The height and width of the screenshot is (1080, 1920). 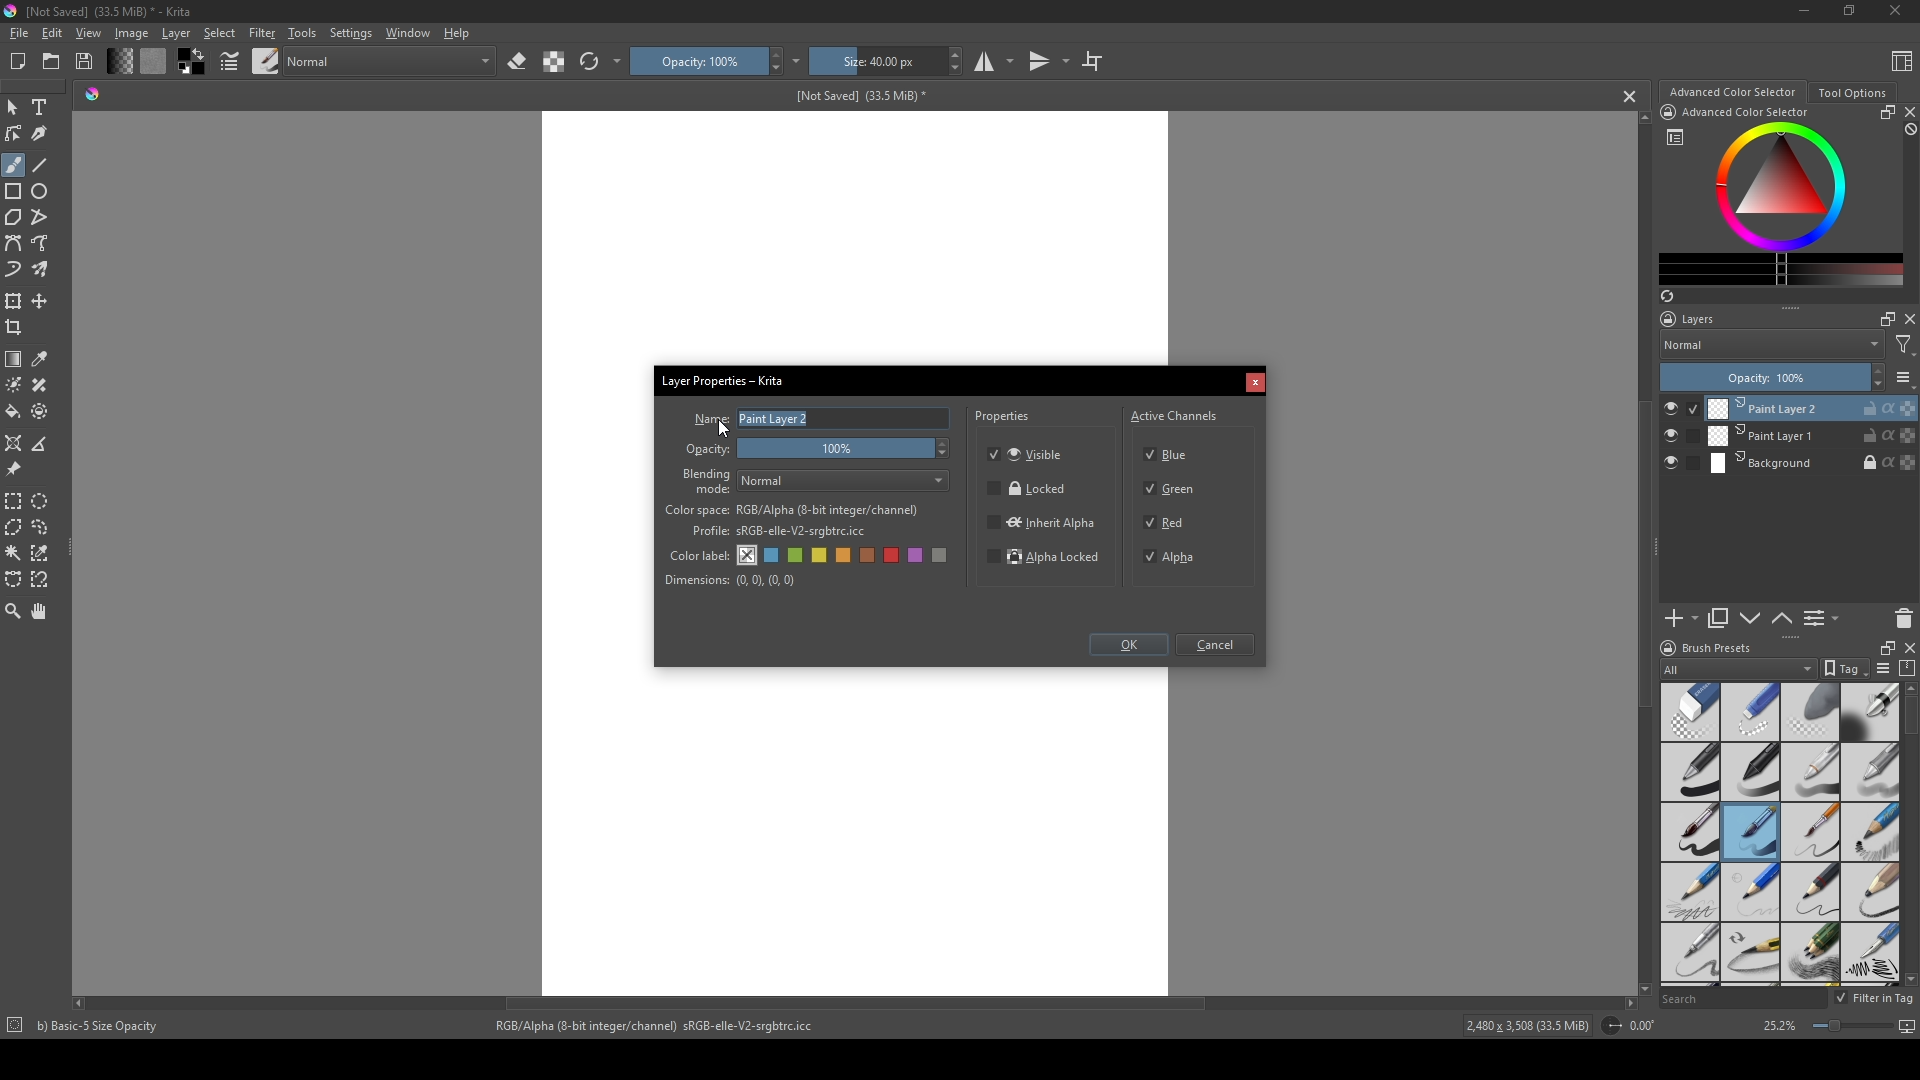 What do you see at coordinates (1750, 832) in the screenshot?
I see `medium brush` at bounding box center [1750, 832].